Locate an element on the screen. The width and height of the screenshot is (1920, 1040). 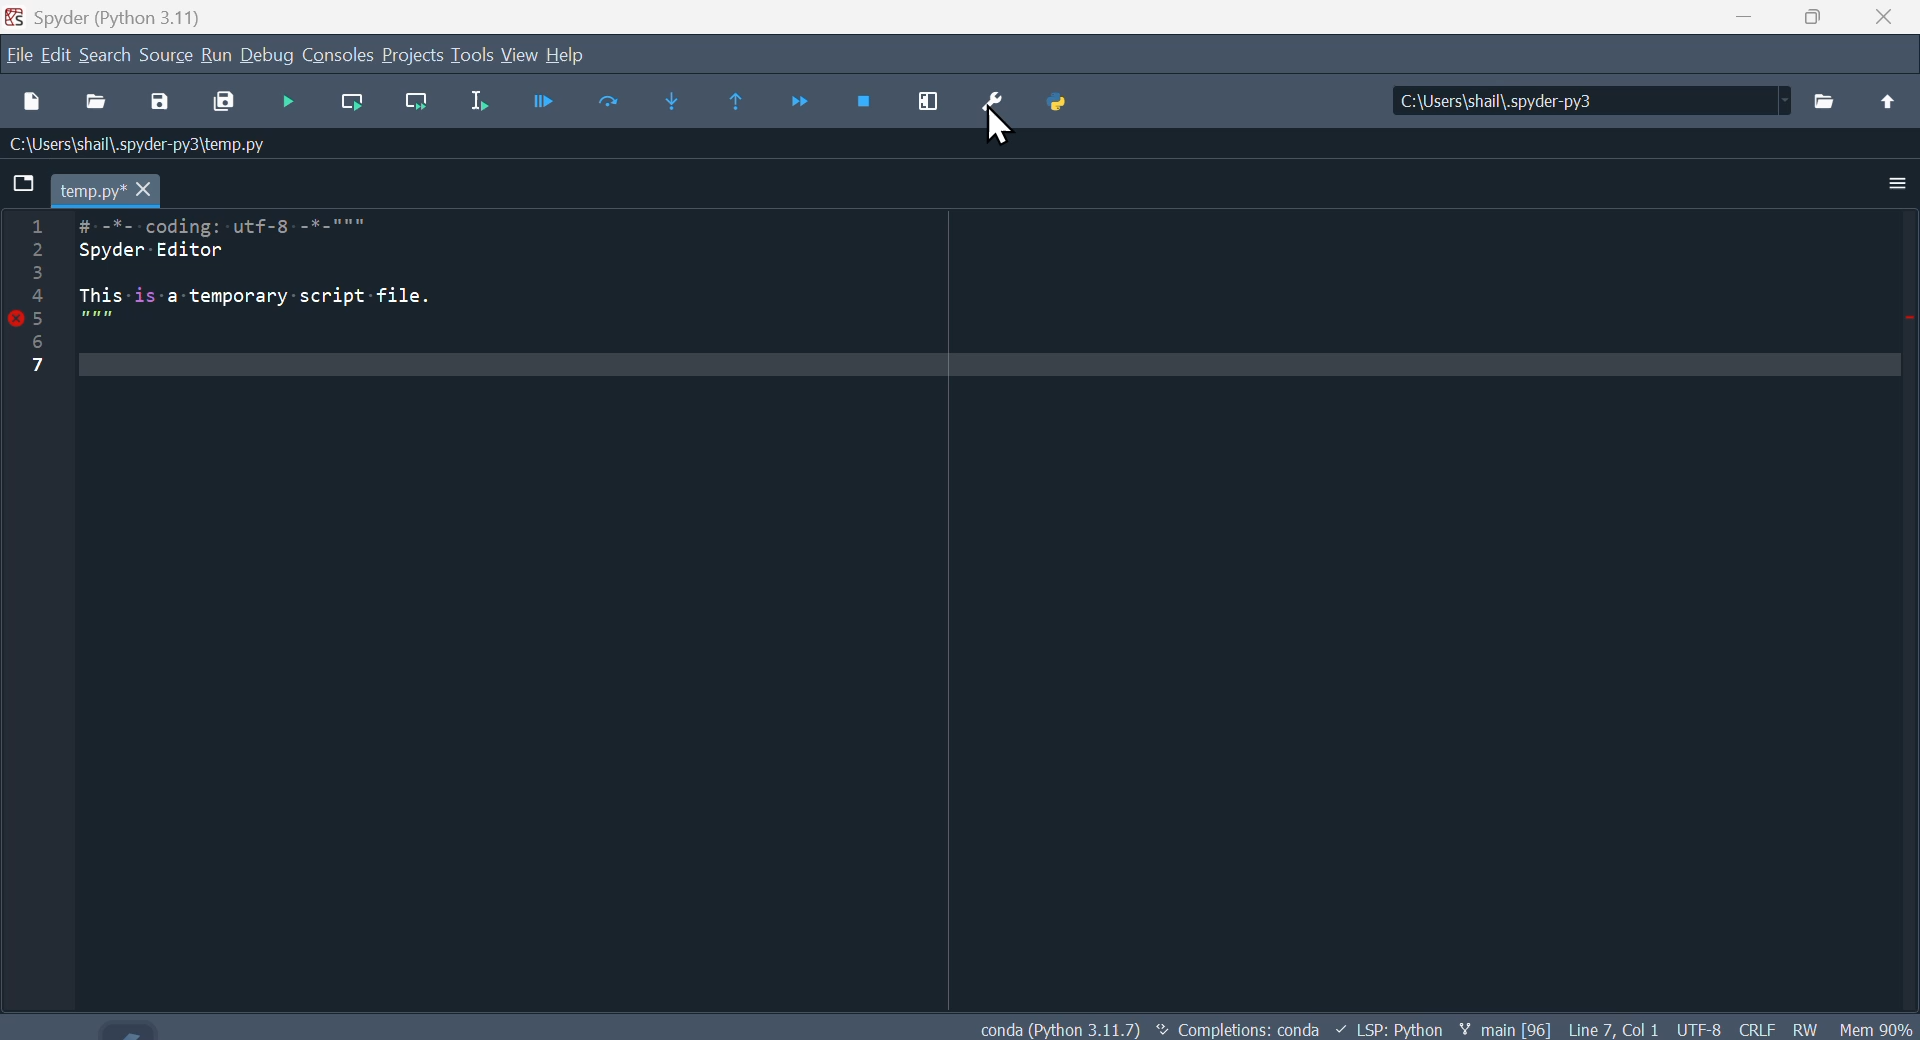
Search is located at coordinates (106, 53).